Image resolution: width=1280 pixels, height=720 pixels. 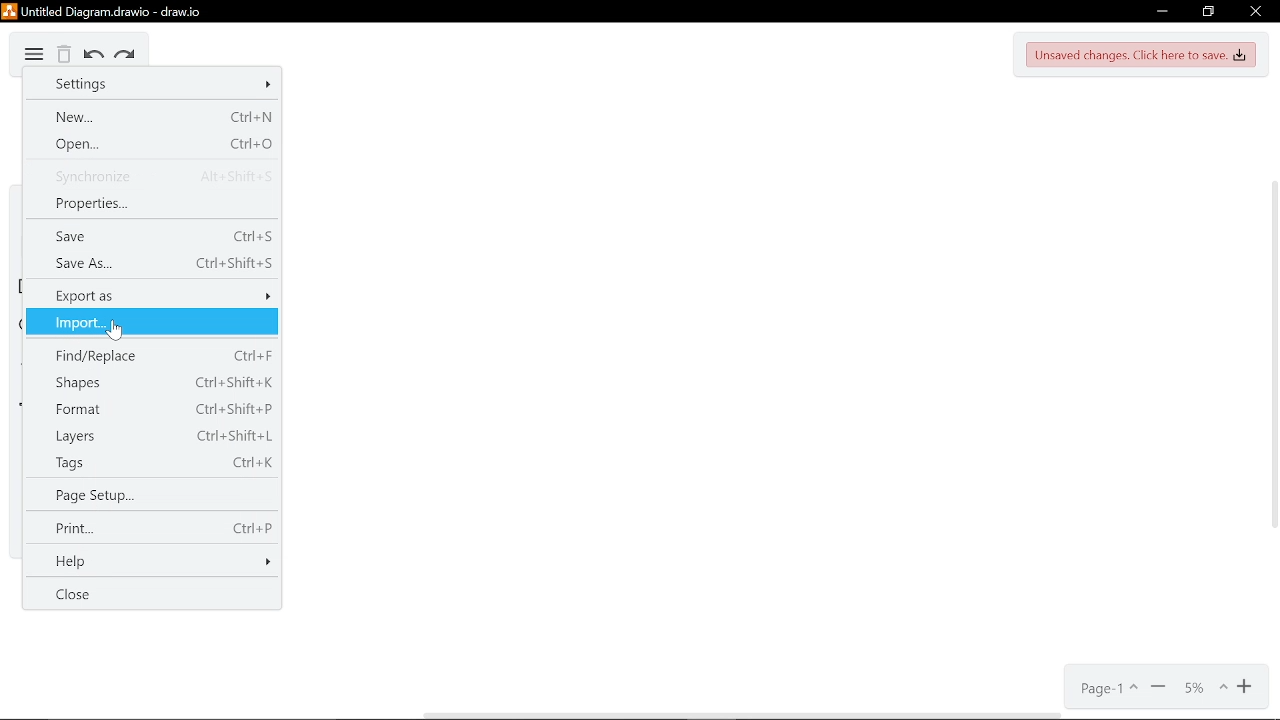 What do you see at coordinates (148, 528) in the screenshot?
I see `Print` at bounding box center [148, 528].